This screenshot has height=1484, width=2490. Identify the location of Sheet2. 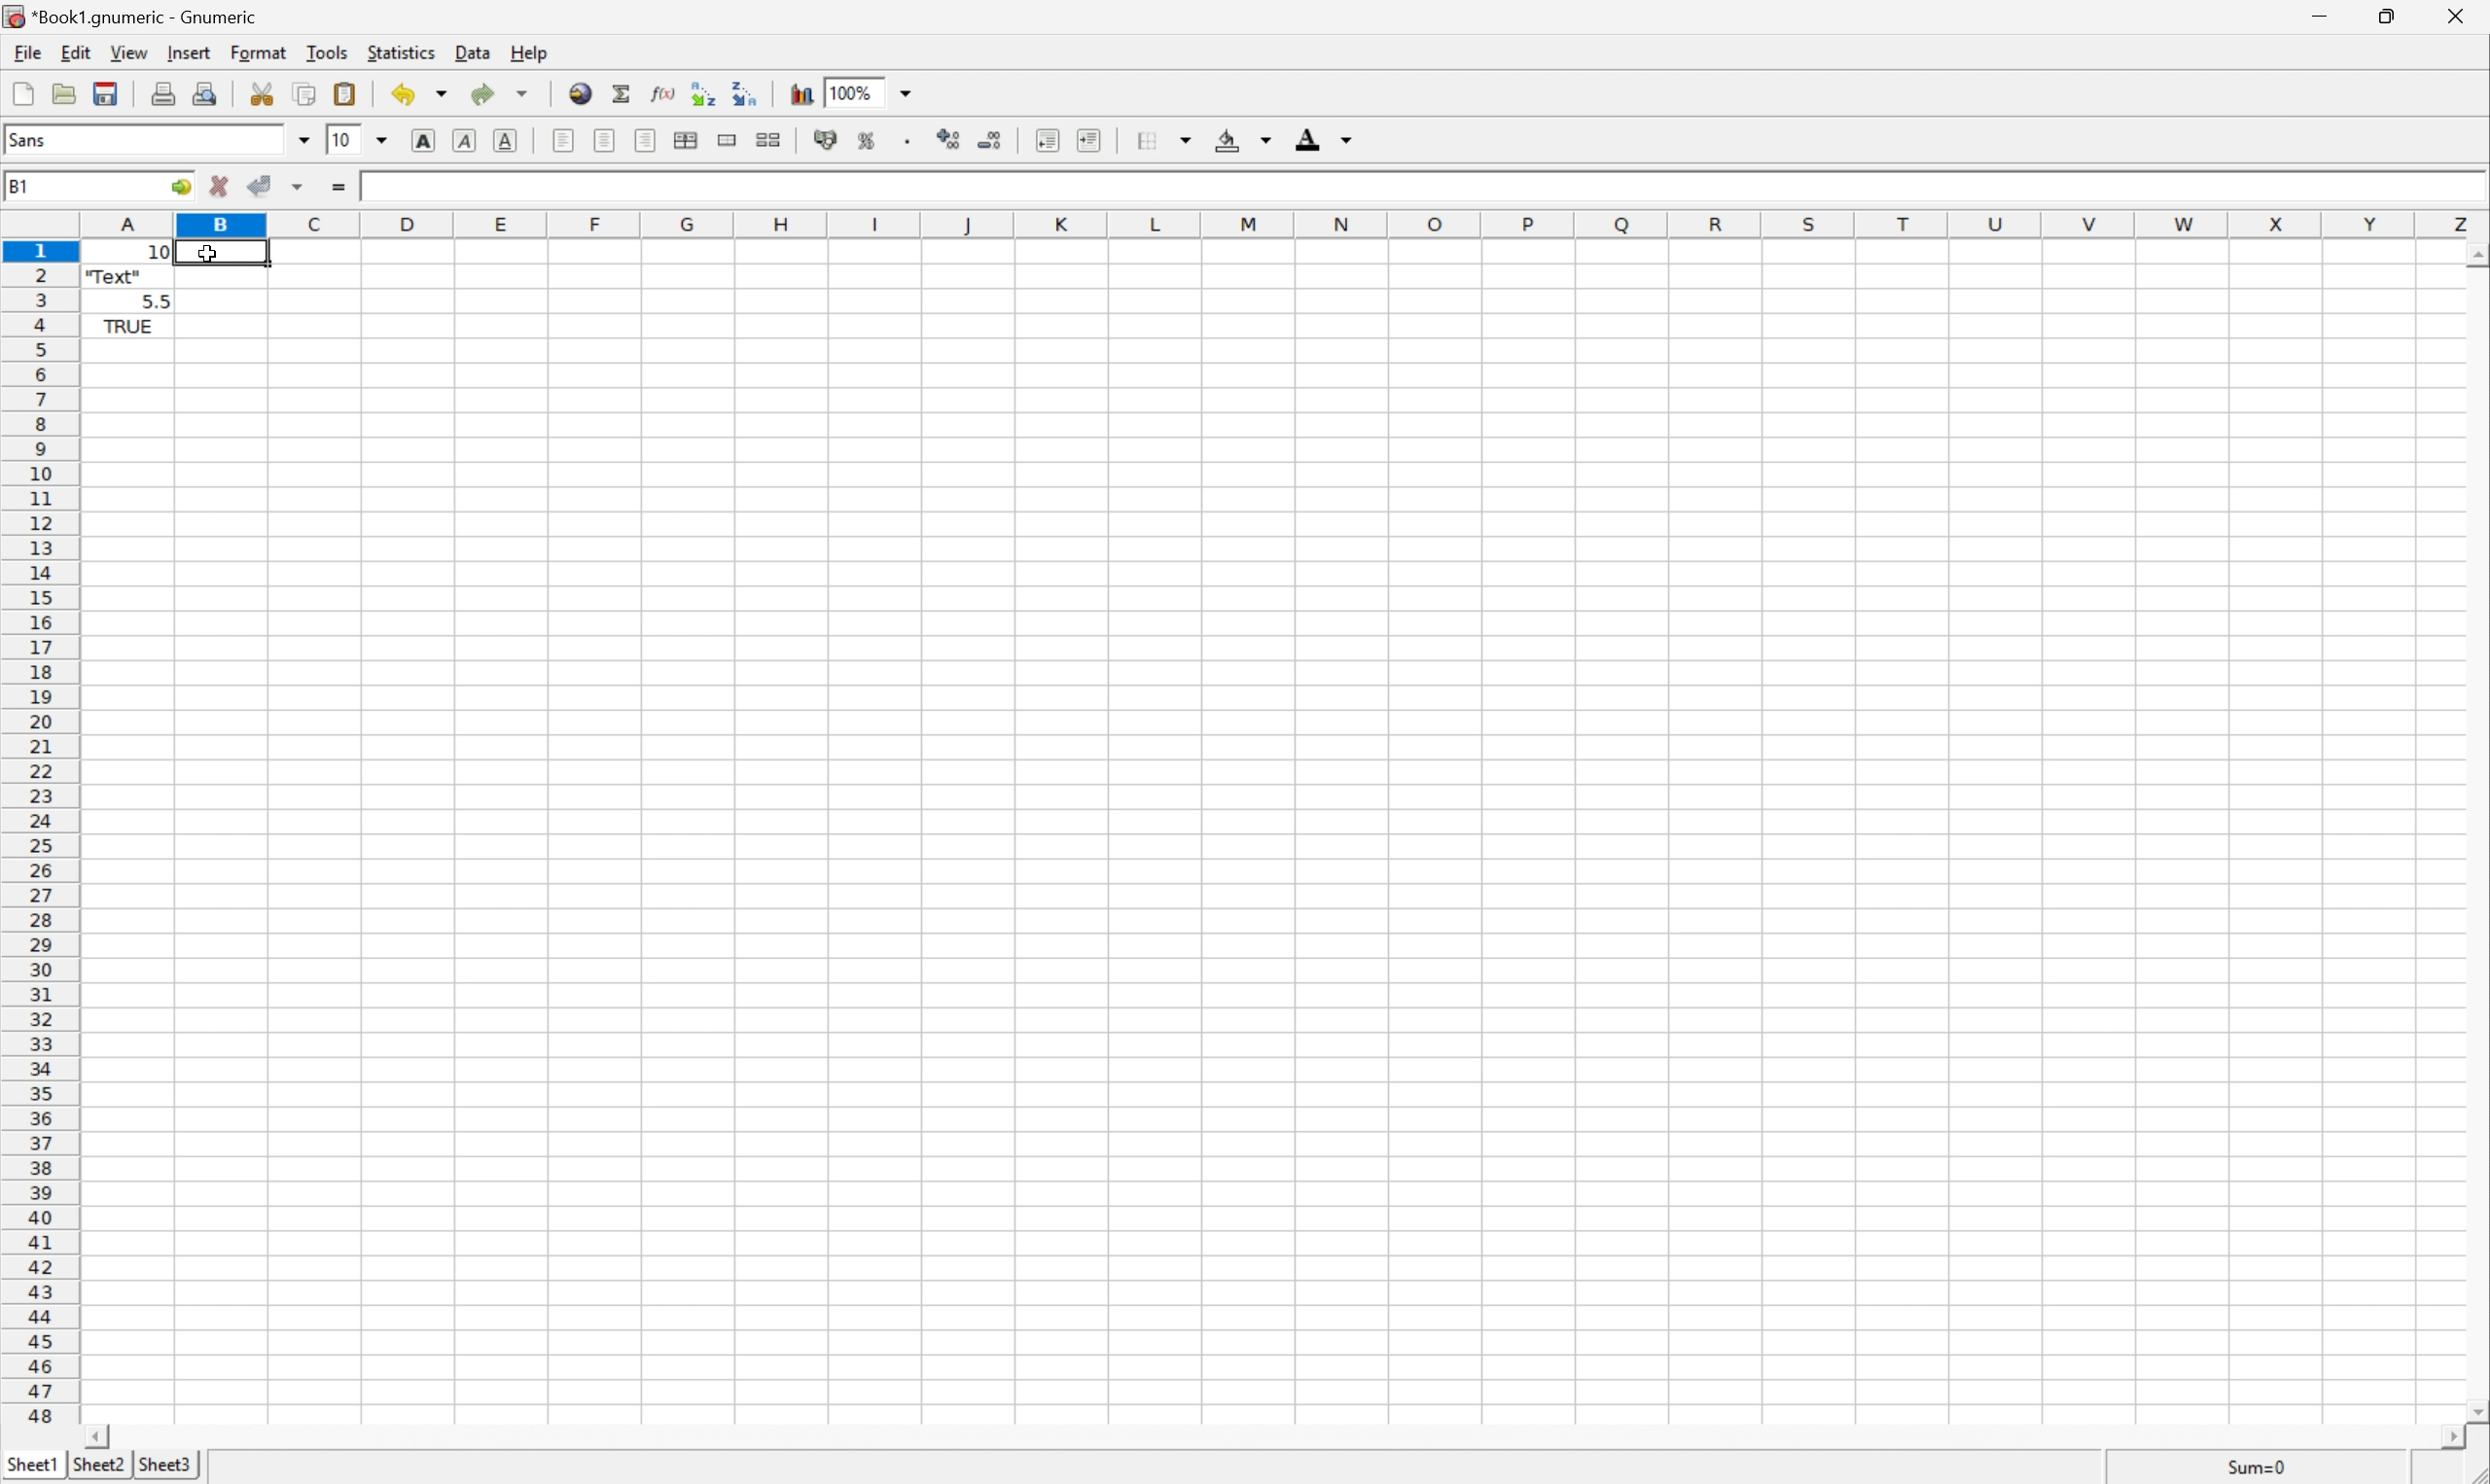
(97, 1467).